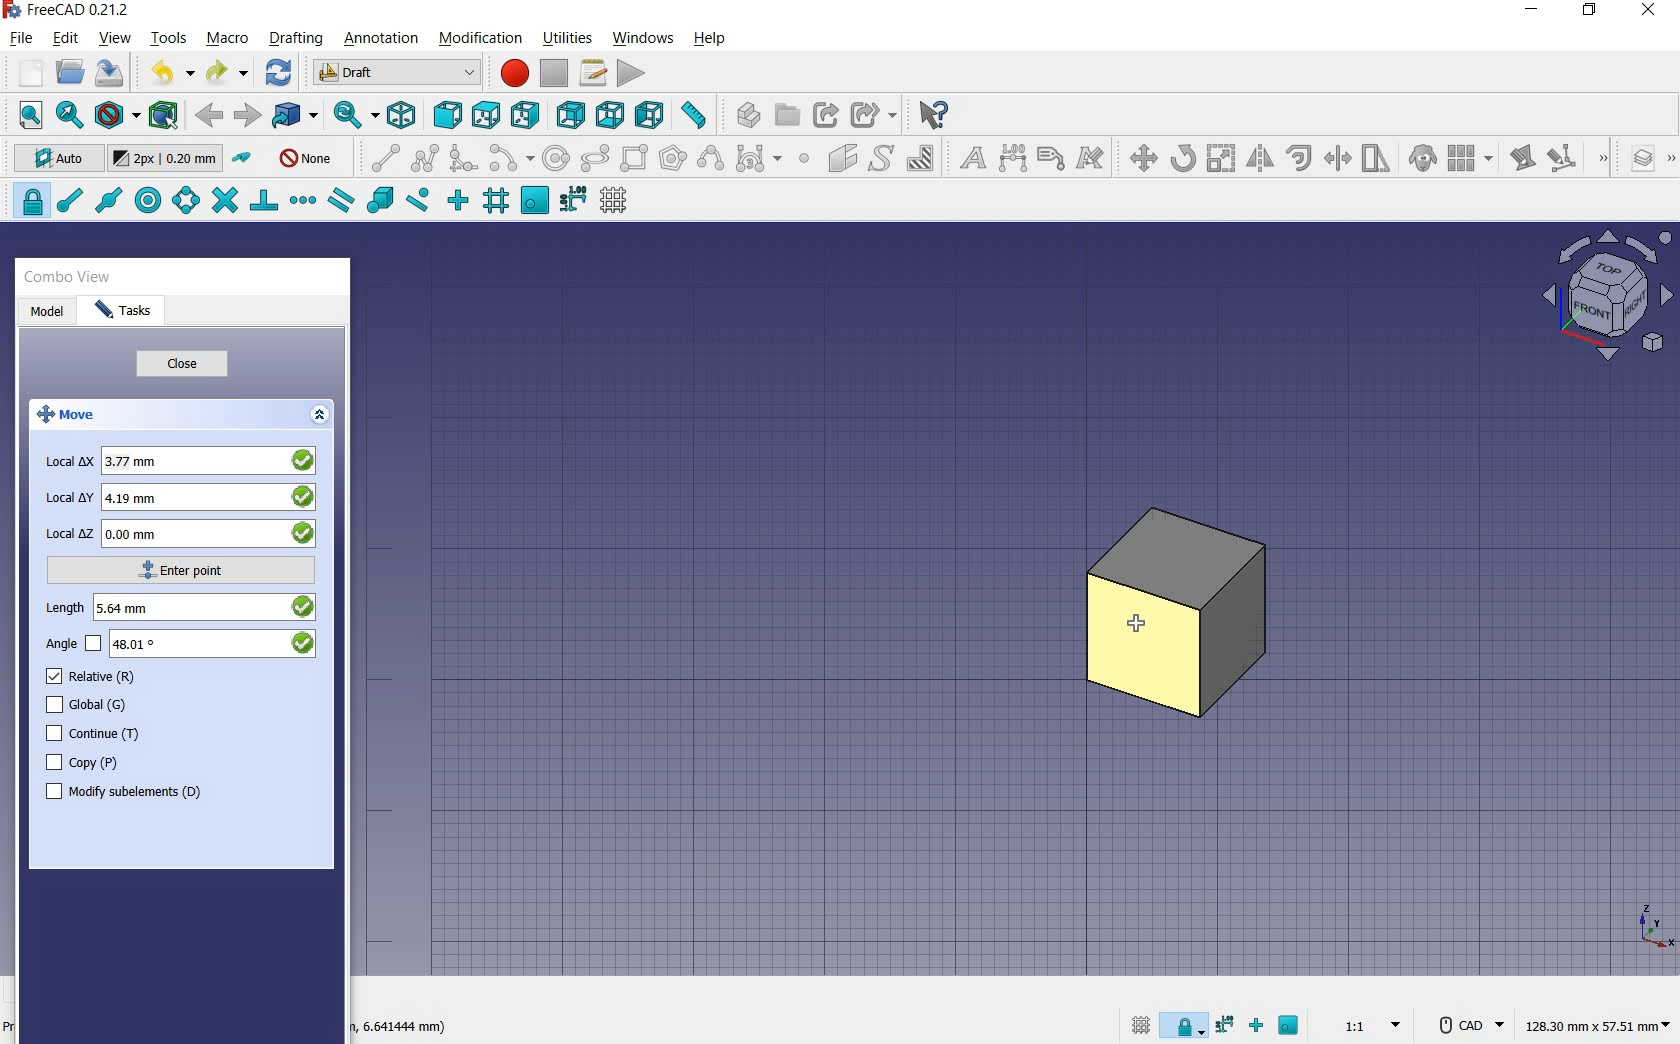 This screenshot has height=1044, width=1680. Describe the element at coordinates (1225, 1024) in the screenshot. I see `snap dimensions` at that location.